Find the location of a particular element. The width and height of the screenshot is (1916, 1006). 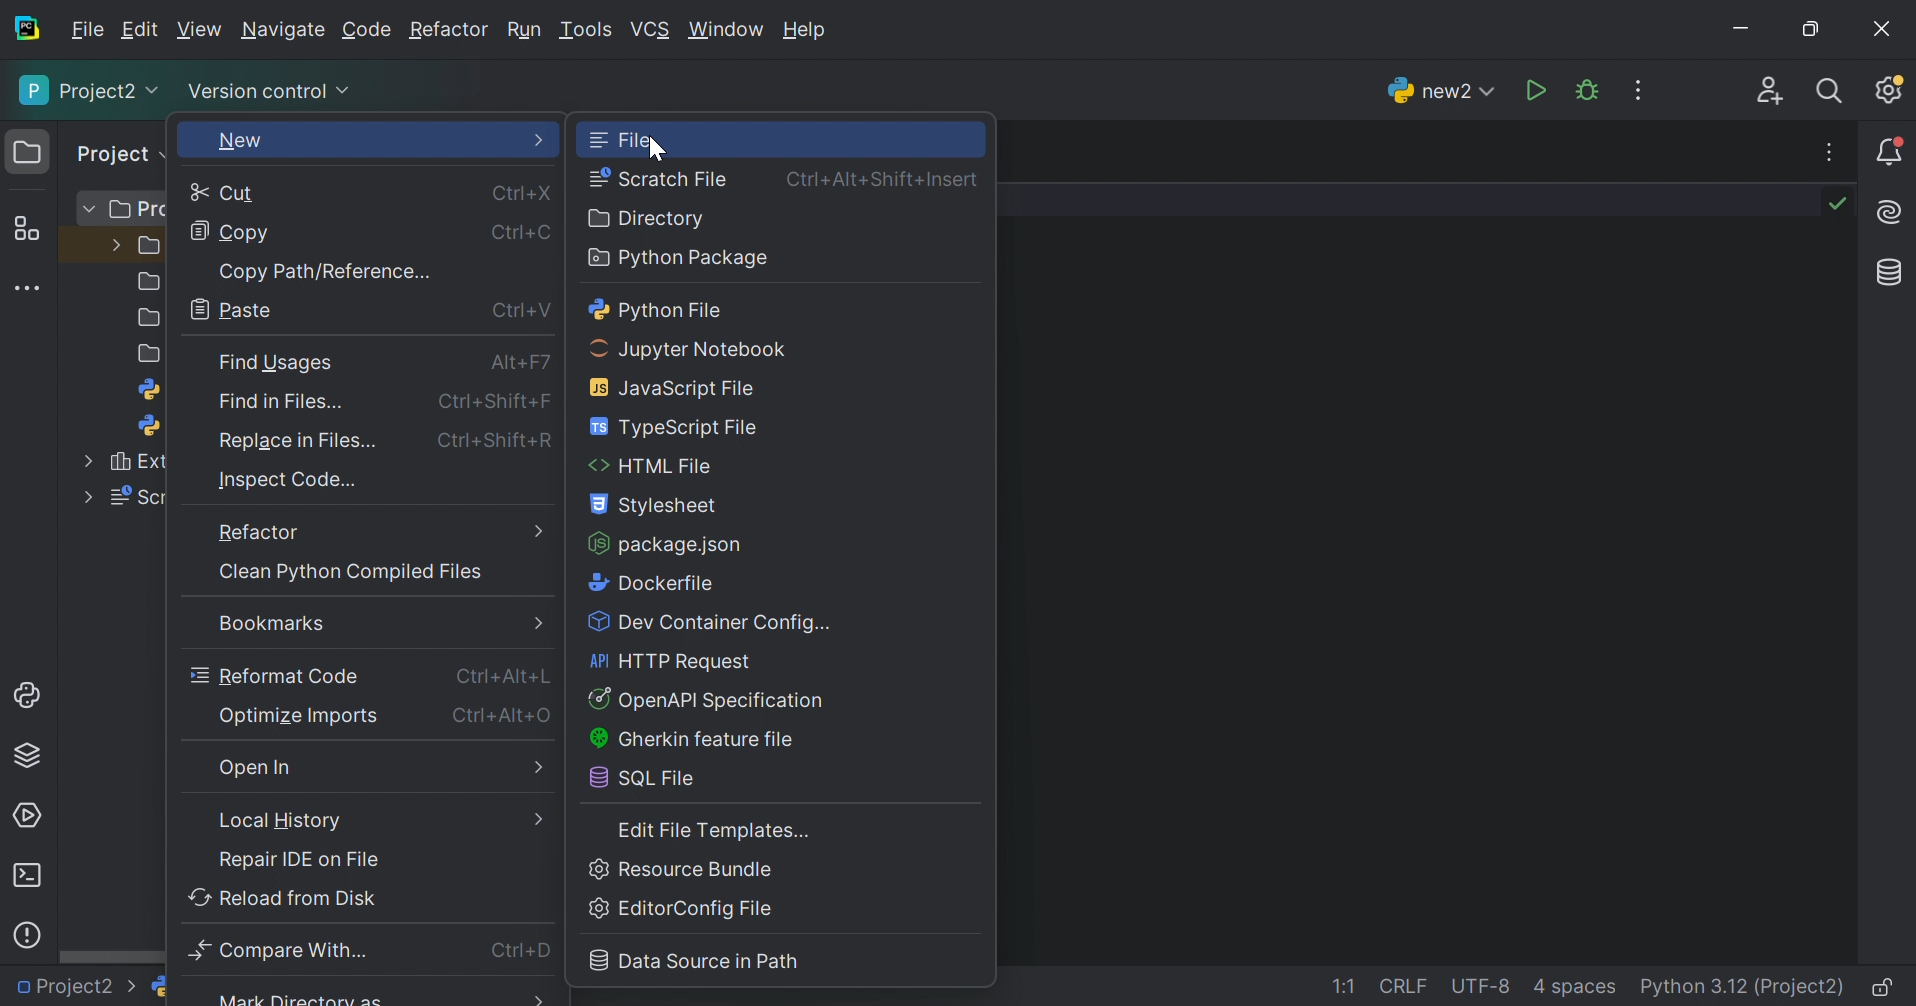

Open API specification is located at coordinates (707, 701).